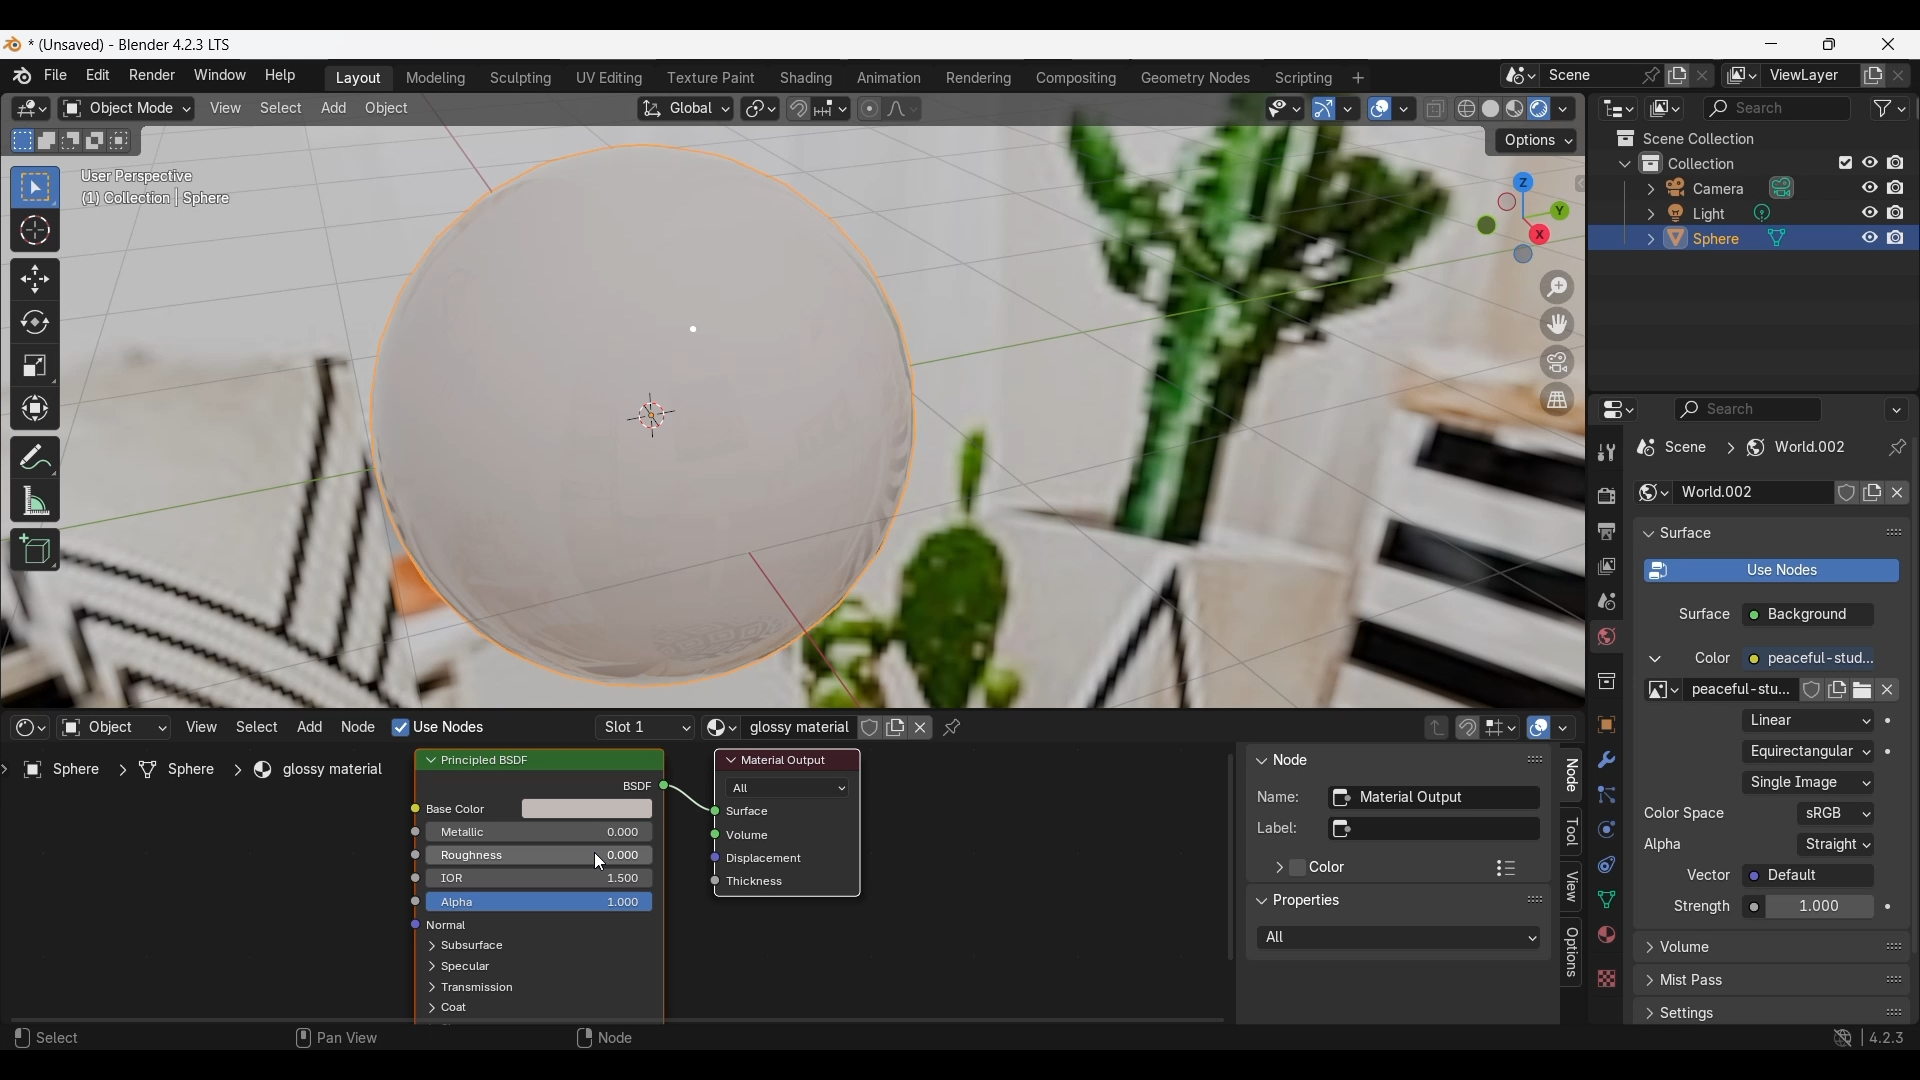  Describe the element at coordinates (1901, 212) in the screenshot. I see `disable all respective renders` at that location.